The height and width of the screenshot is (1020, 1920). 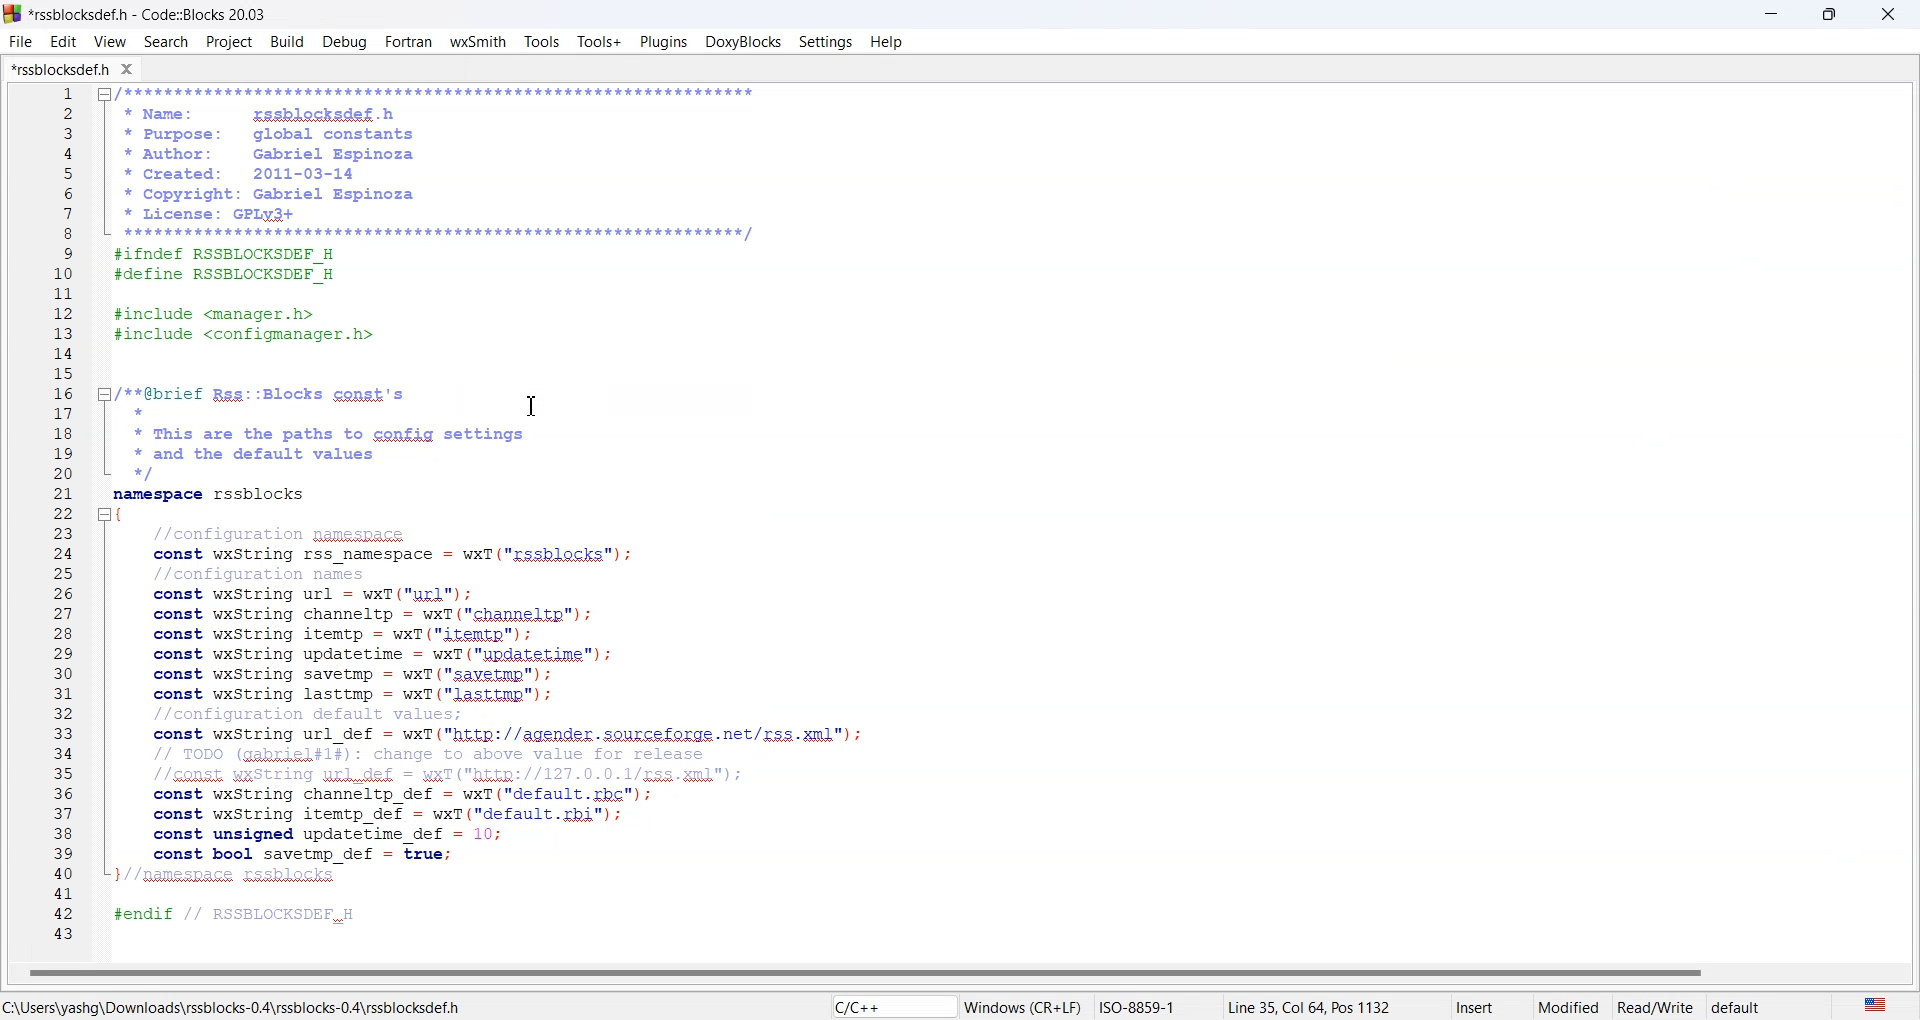 I want to click on Search, so click(x=166, y=43).